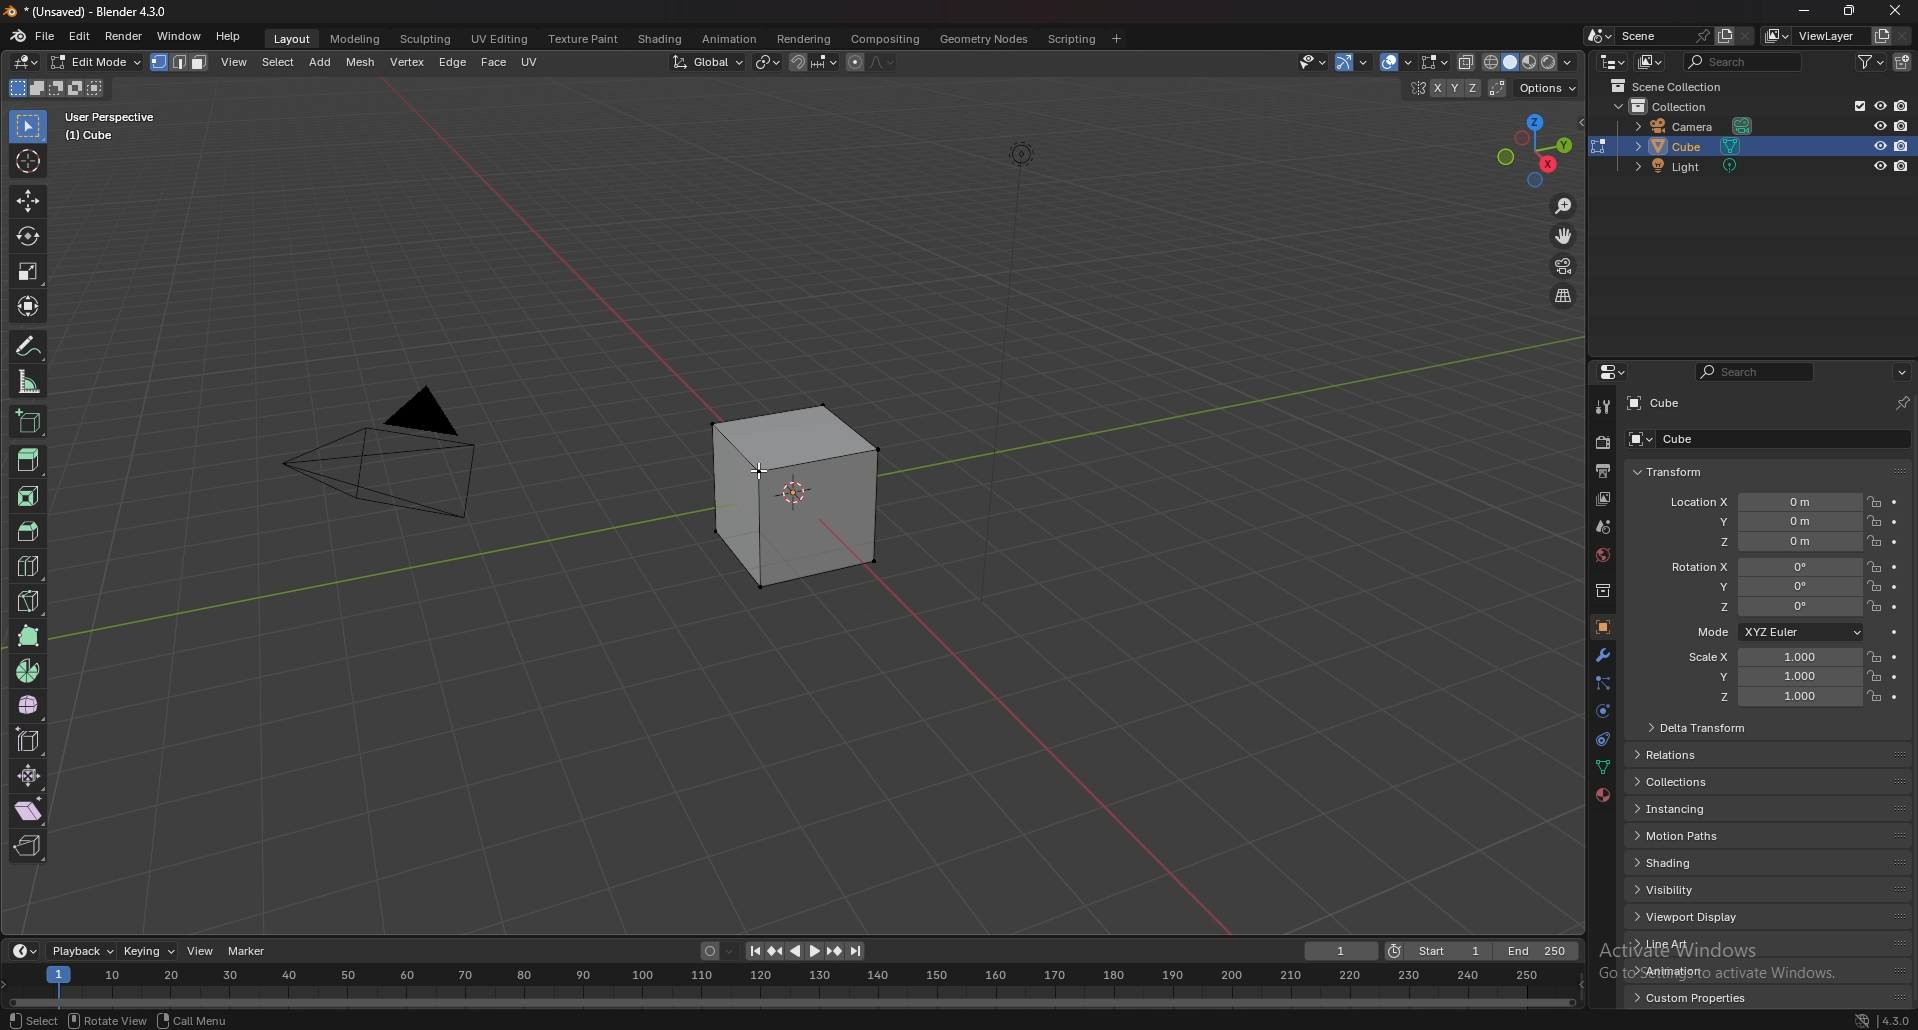  I want to click on scale z, so click(1776, 697).